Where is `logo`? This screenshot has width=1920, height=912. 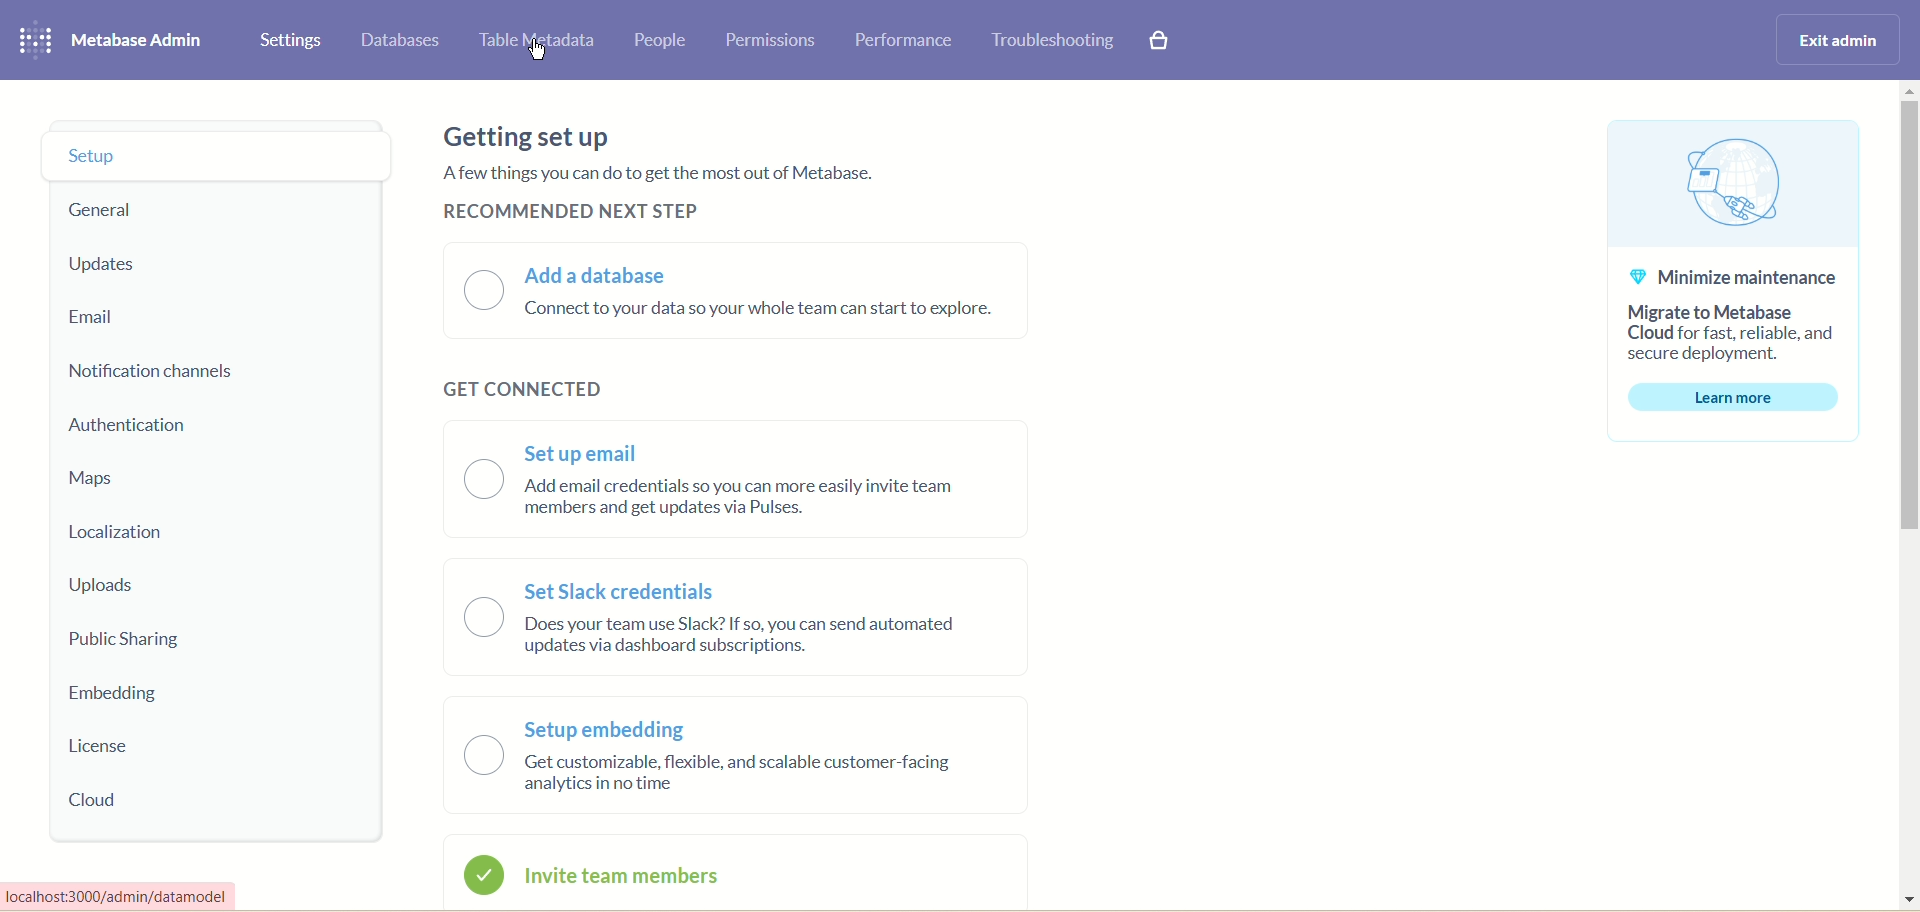 logo is located at coordinates (34, 38).